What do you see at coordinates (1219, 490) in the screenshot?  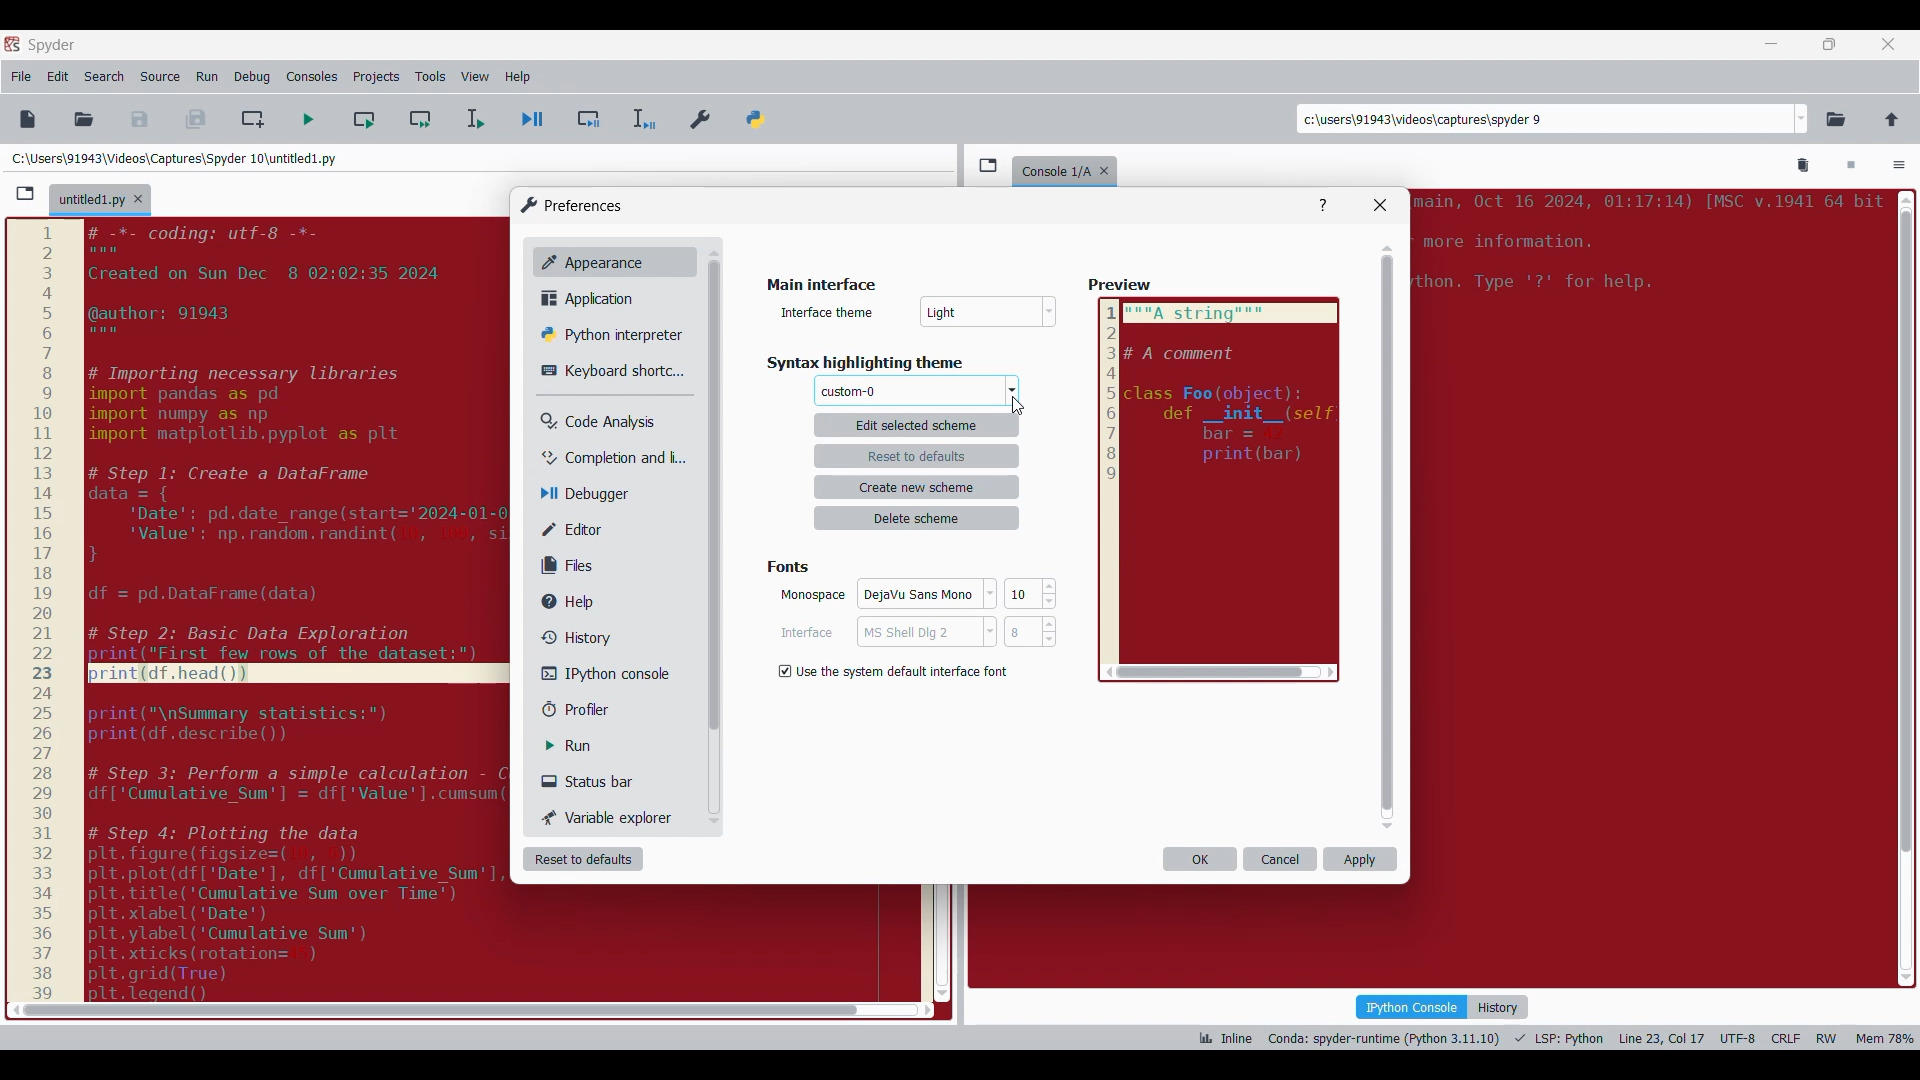 I see `Preview reflecting selected theme` at bounding box center [1219, 490].